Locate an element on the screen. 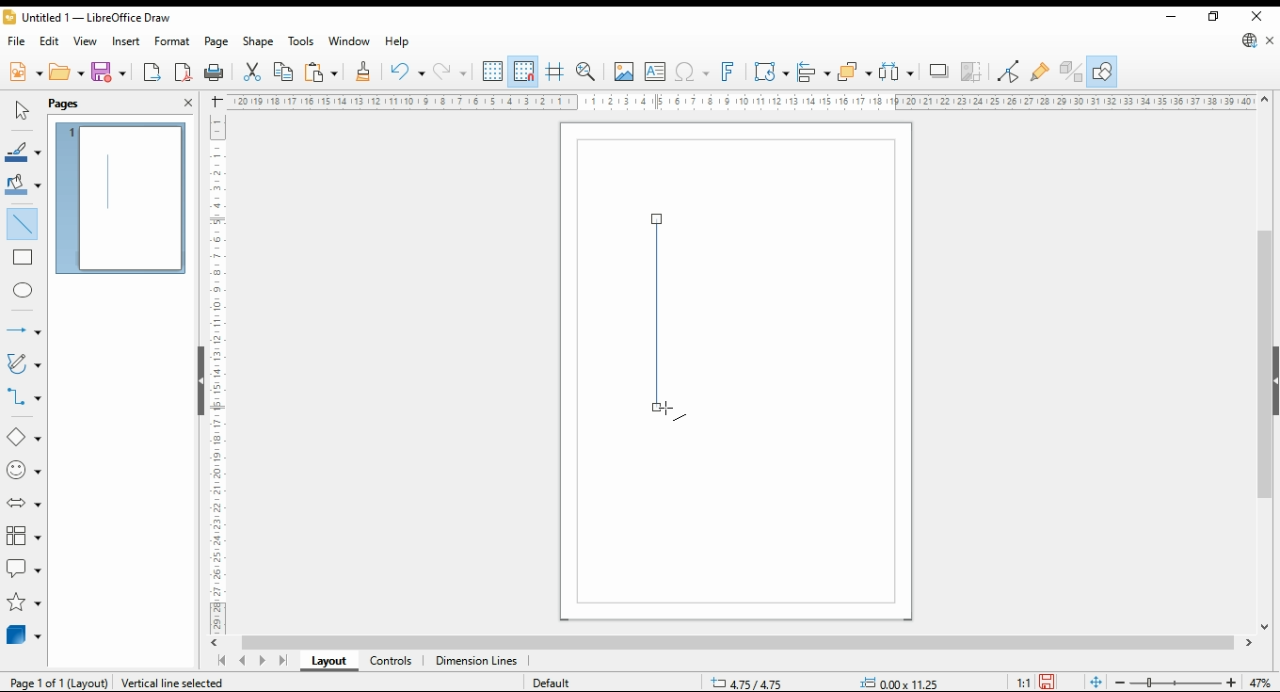 Image resolution: width=1280 pixels, height=692 pixels. insert line message is located at coordinates (26, 258).